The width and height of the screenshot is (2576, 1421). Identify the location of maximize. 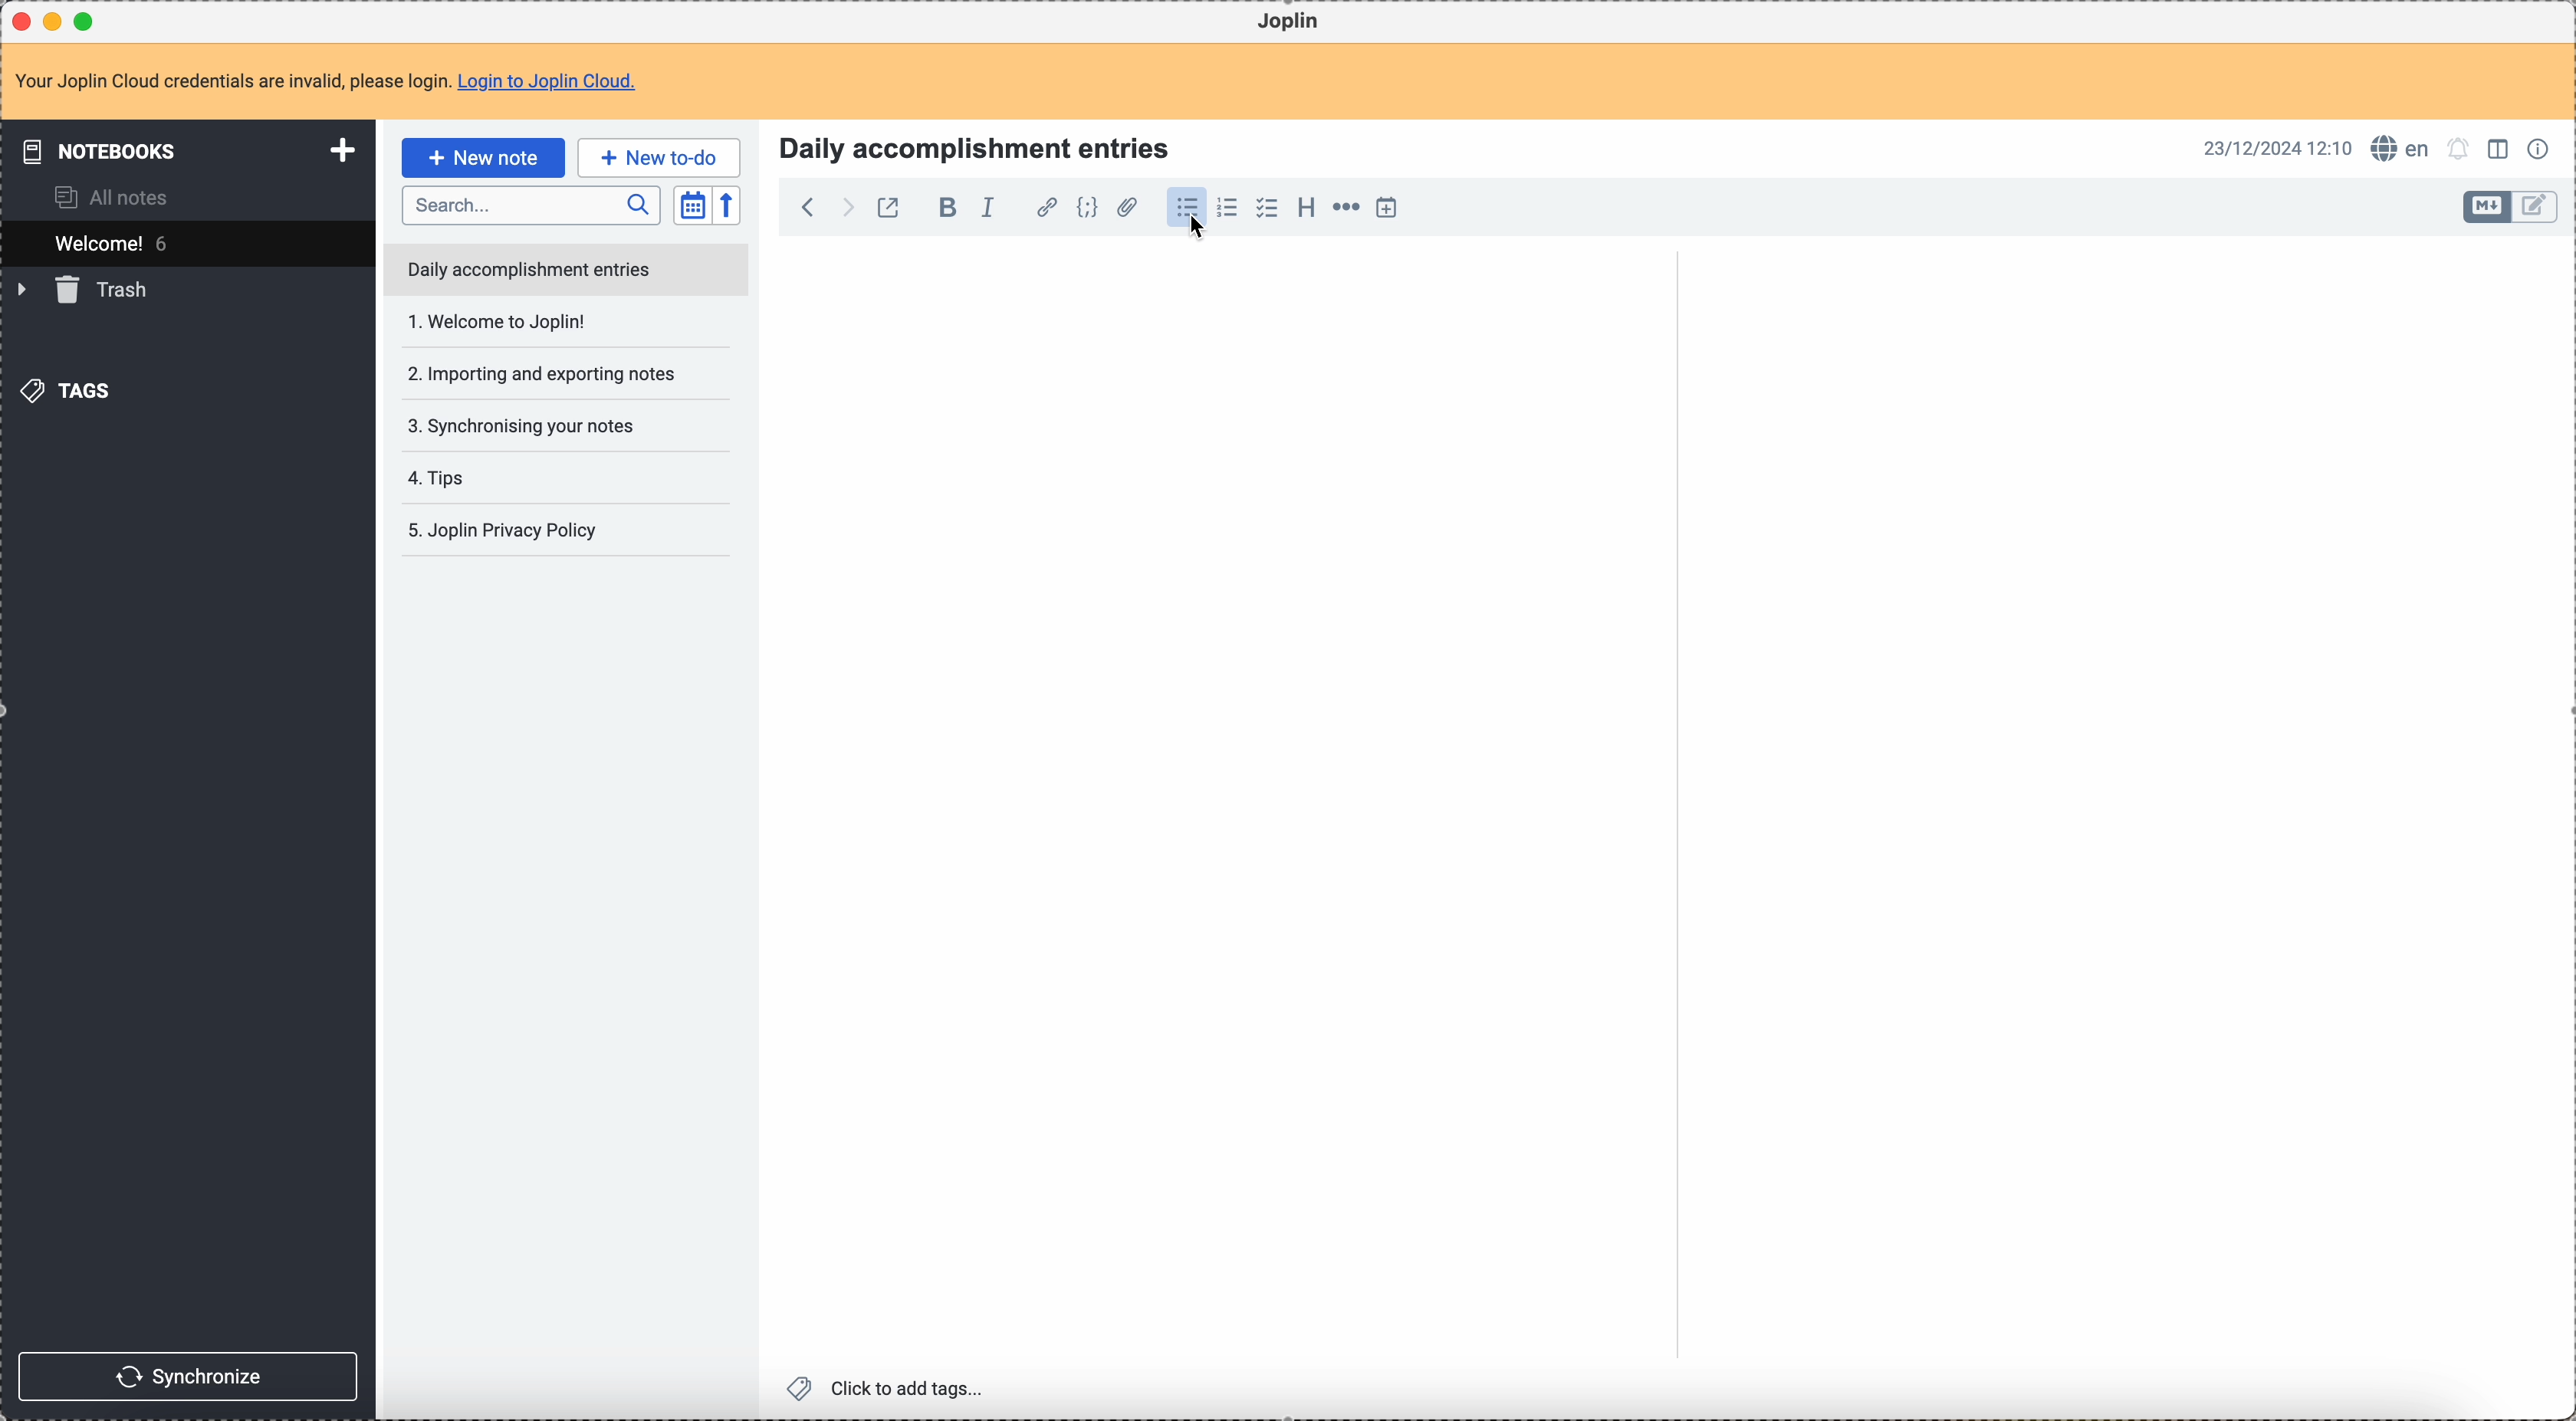
(86, 20).